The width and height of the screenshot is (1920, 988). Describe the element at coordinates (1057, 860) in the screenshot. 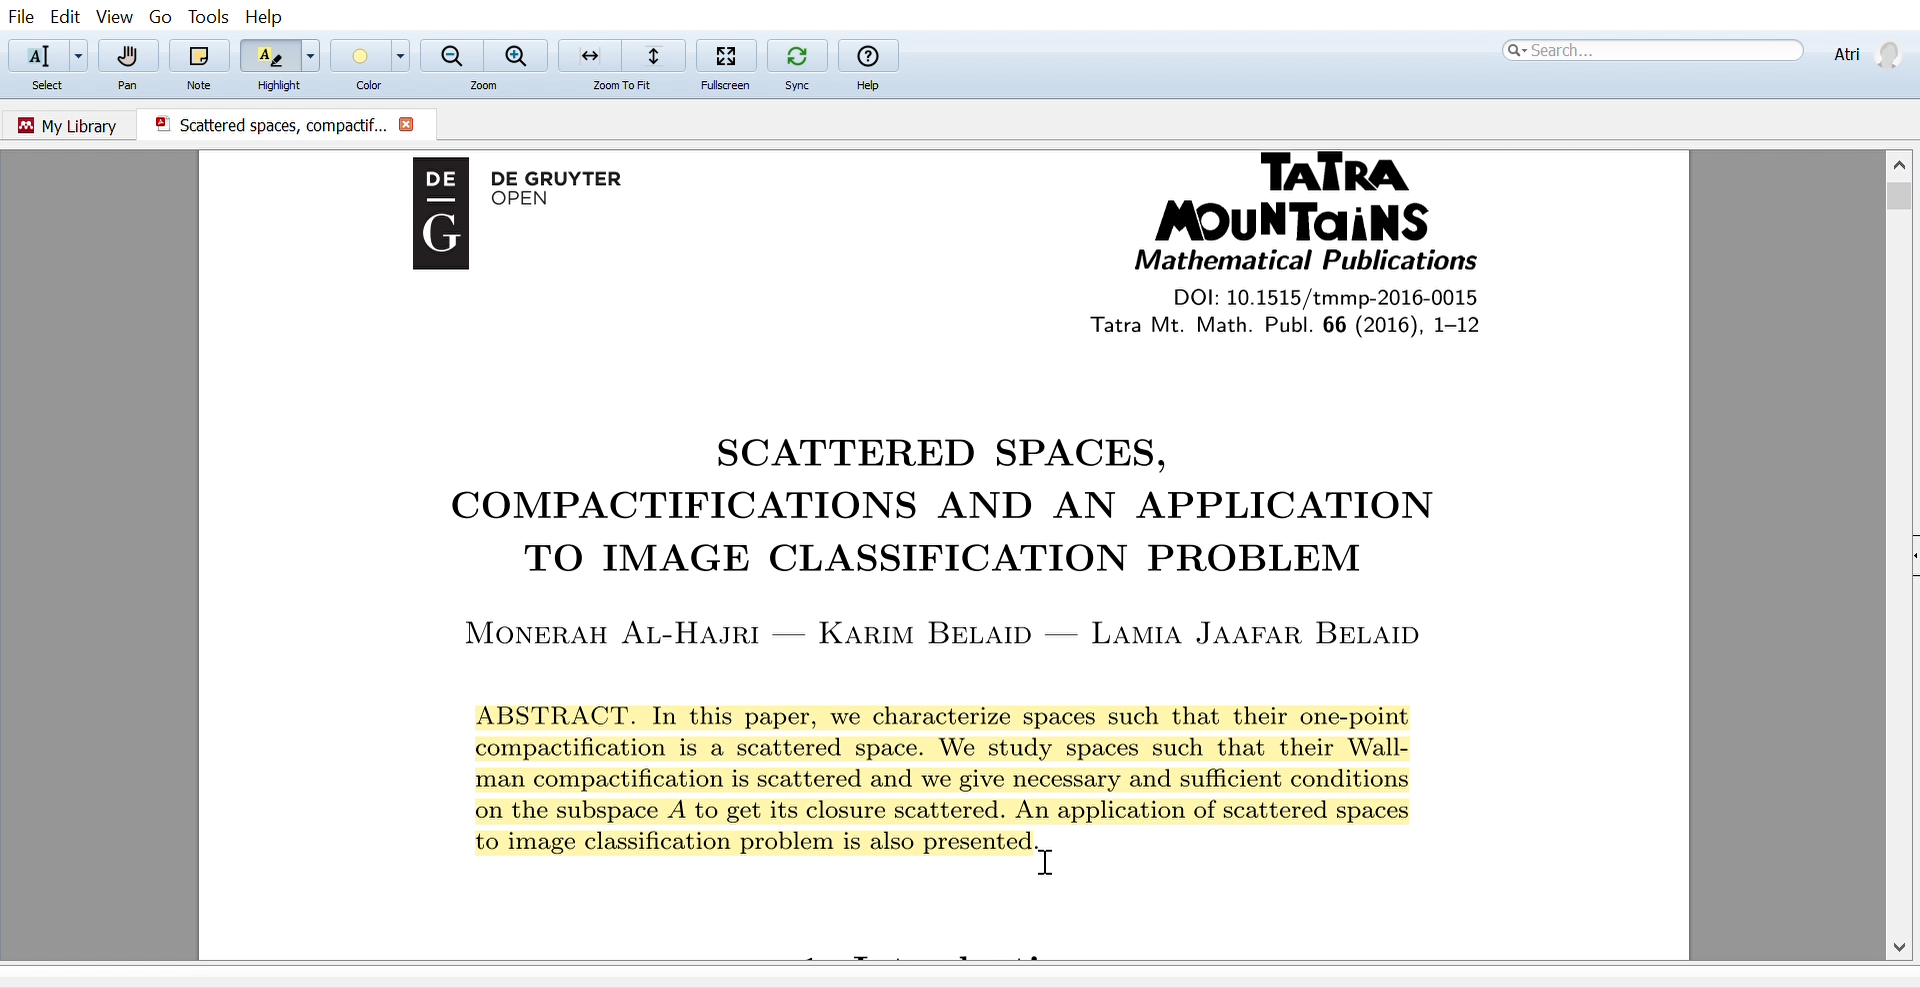

I see `Cursor` at that location.